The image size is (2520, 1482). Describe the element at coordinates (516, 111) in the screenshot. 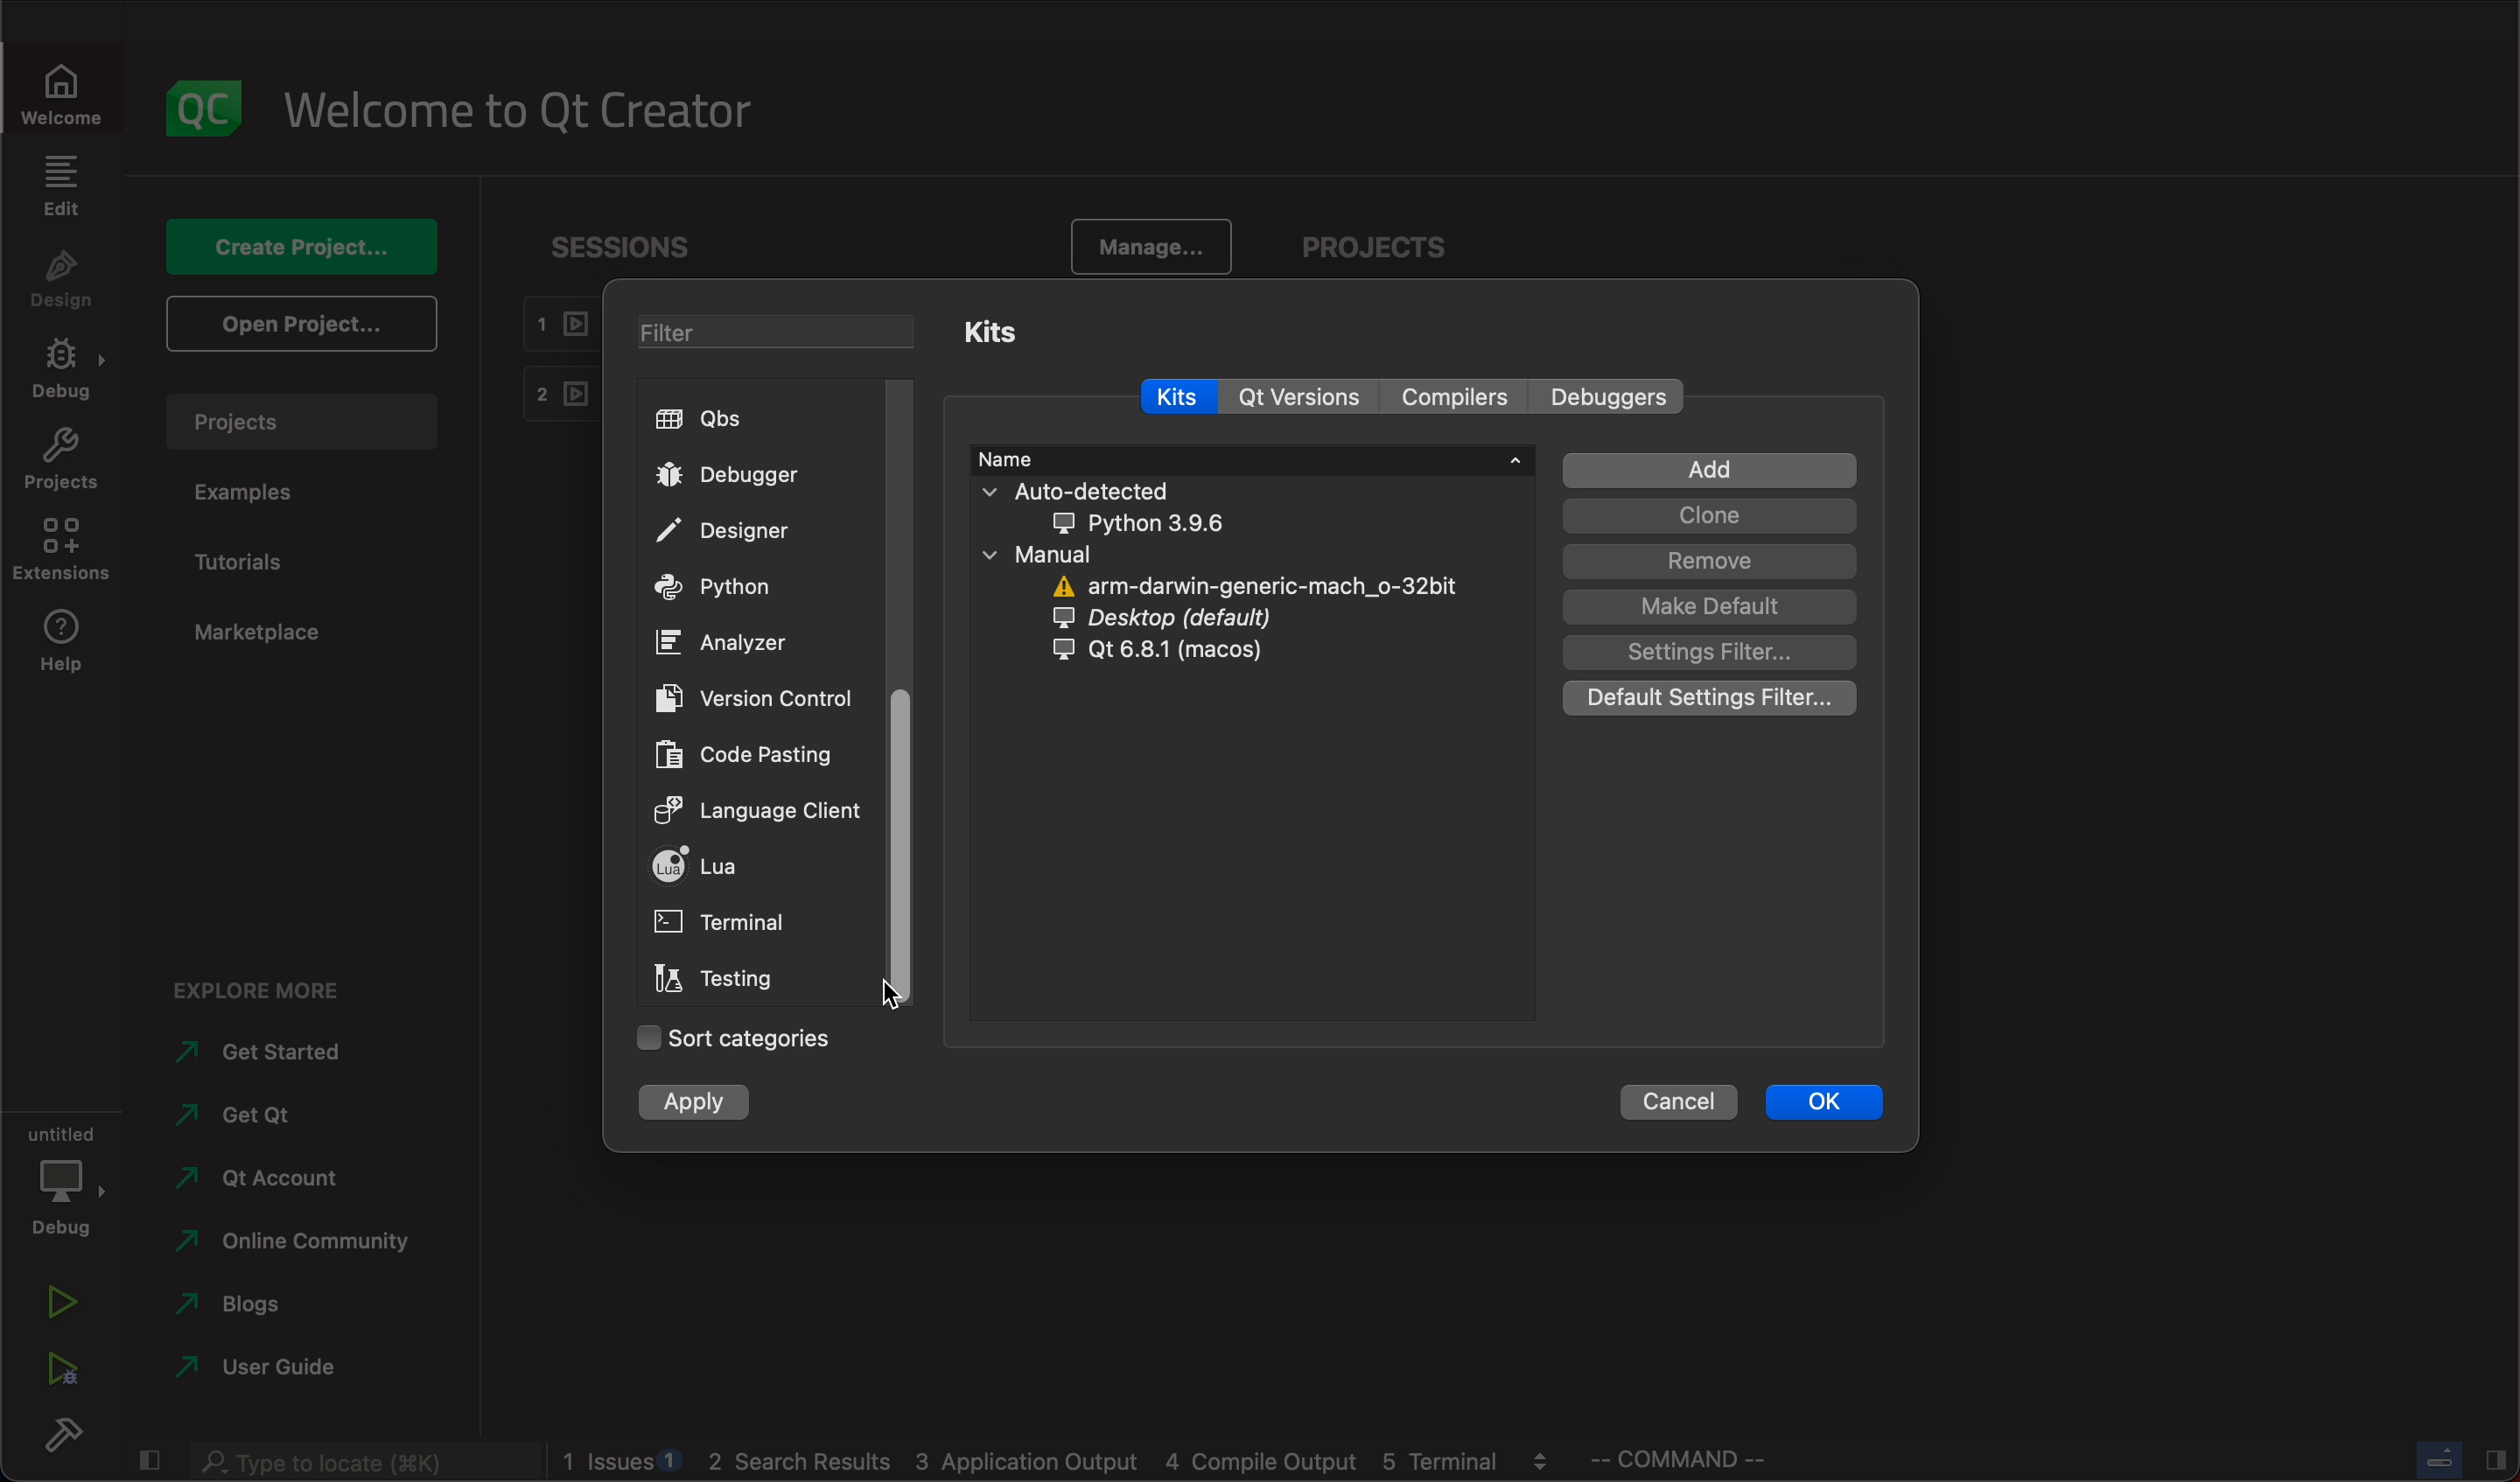

I see `welcome` at that location.